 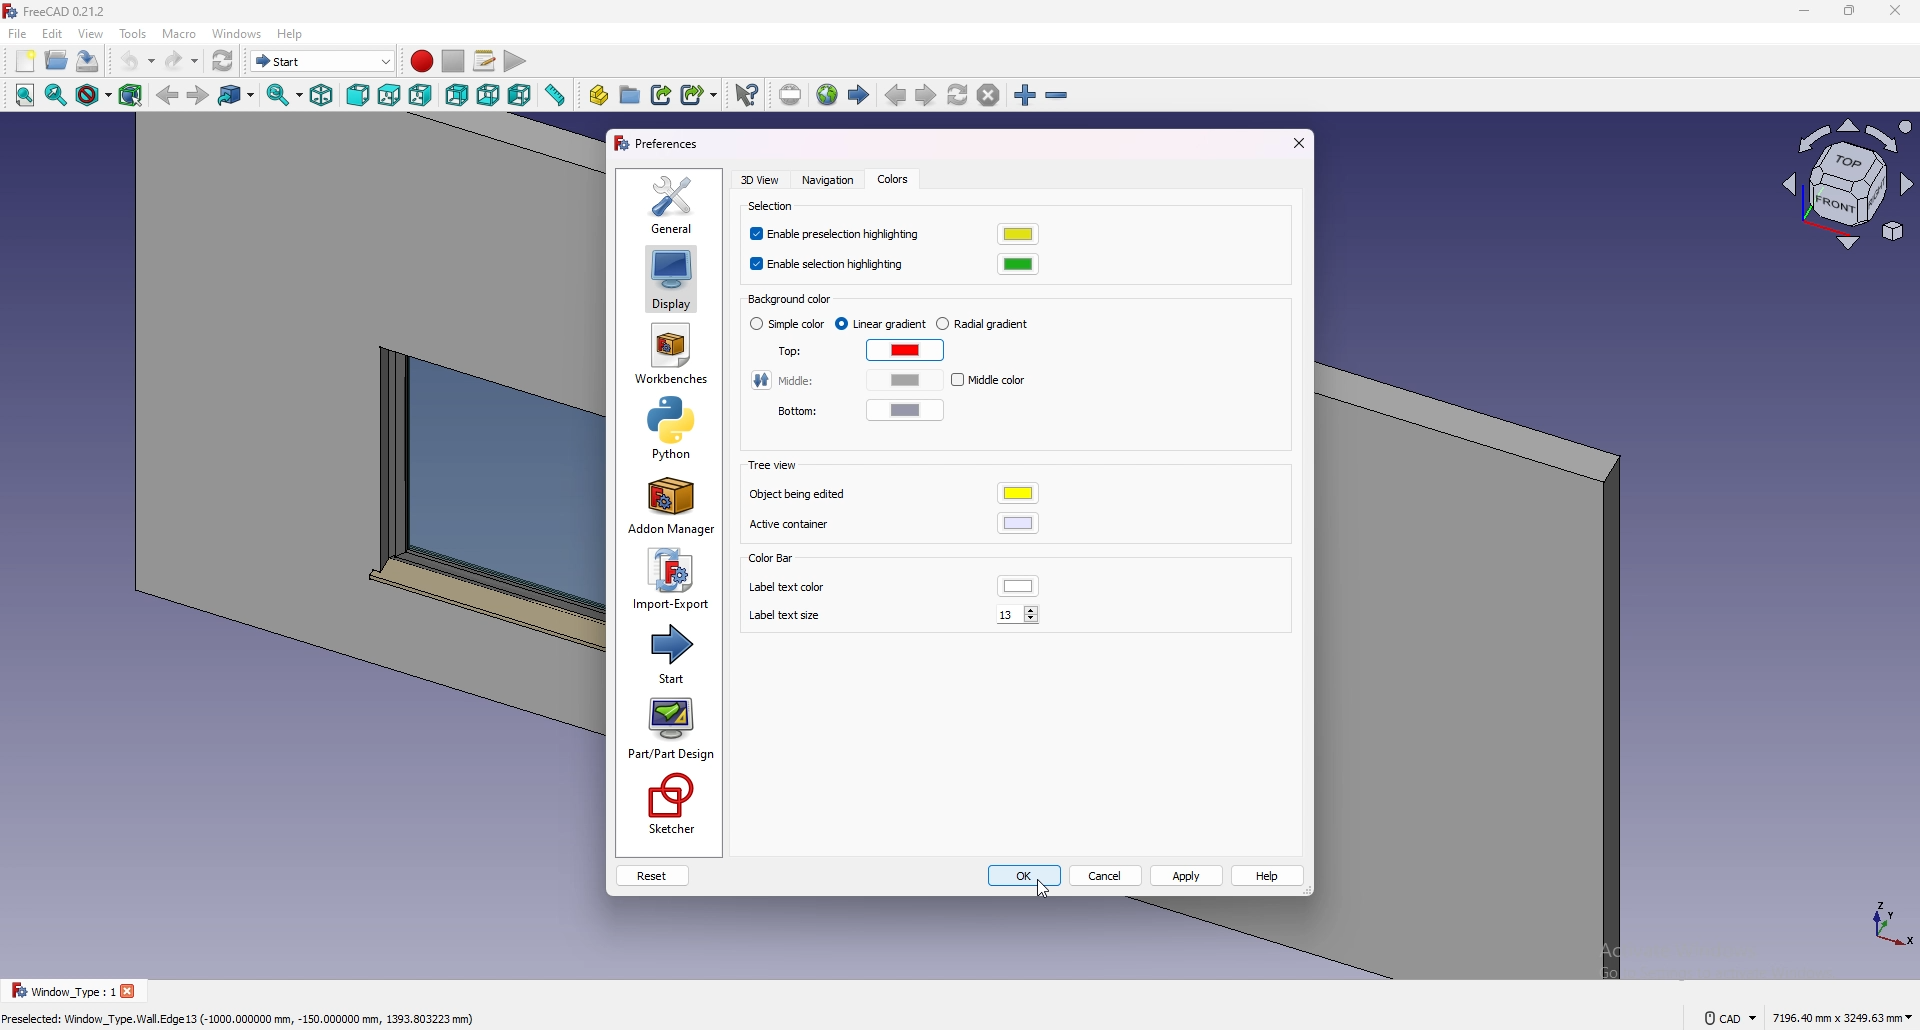 What do you see at coordinates (56, 95) in the screenshot?
I see `fit selection` at bounding box center [56, 95].